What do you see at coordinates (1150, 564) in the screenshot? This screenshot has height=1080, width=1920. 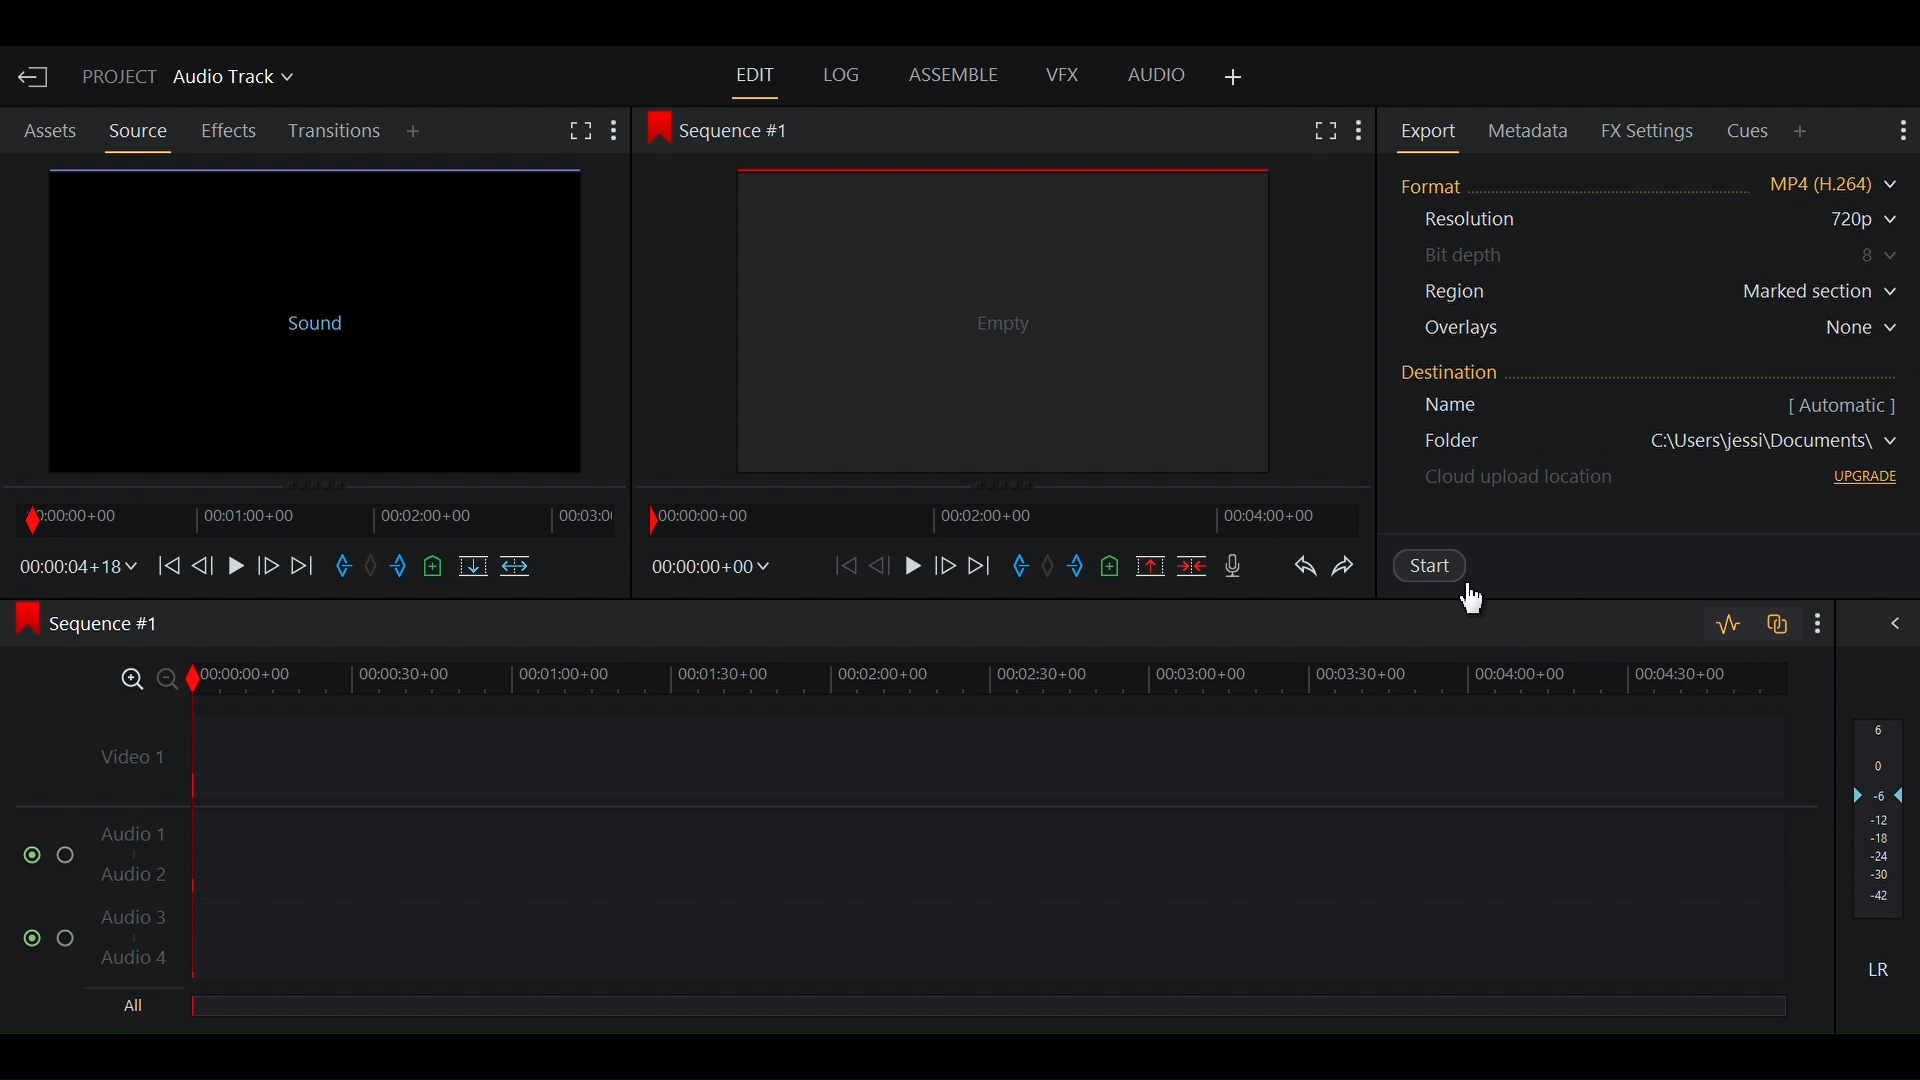 I see `Remove all marked sections` at bounding box center [1150, 564].